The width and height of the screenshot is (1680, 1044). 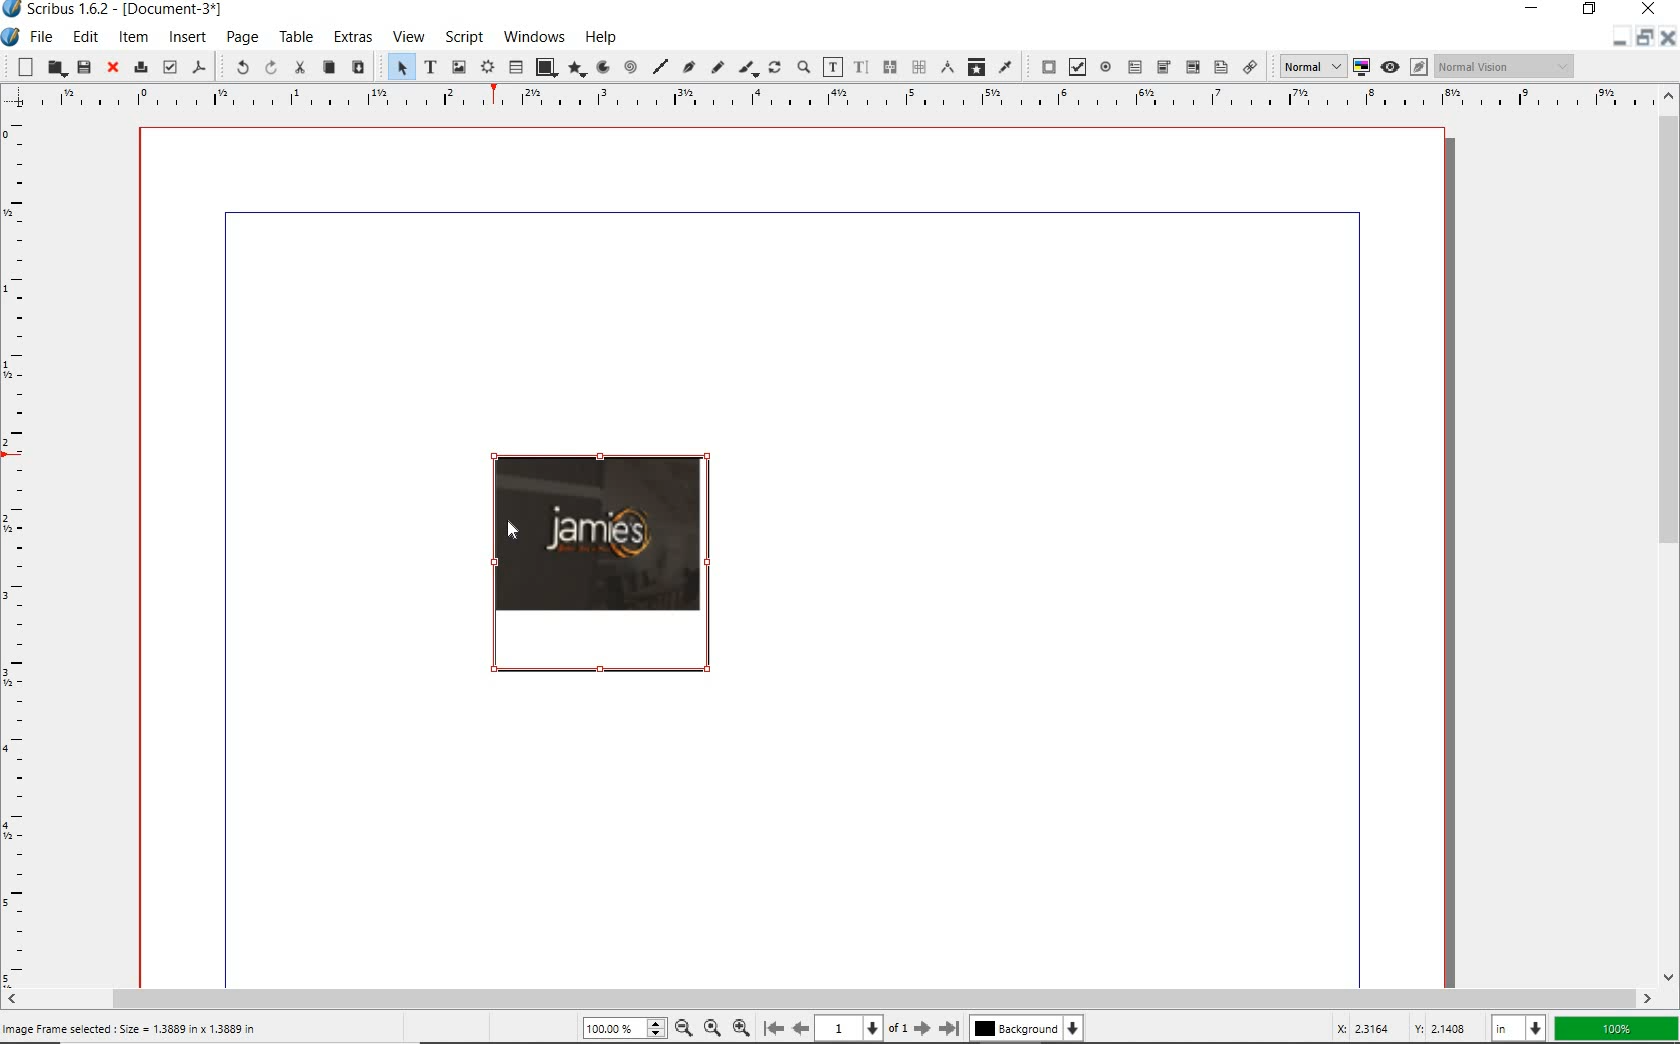 What do you see at coordinates (20, 546) in the screenshot?
I see `RULER` at bounding box center [20, 546].